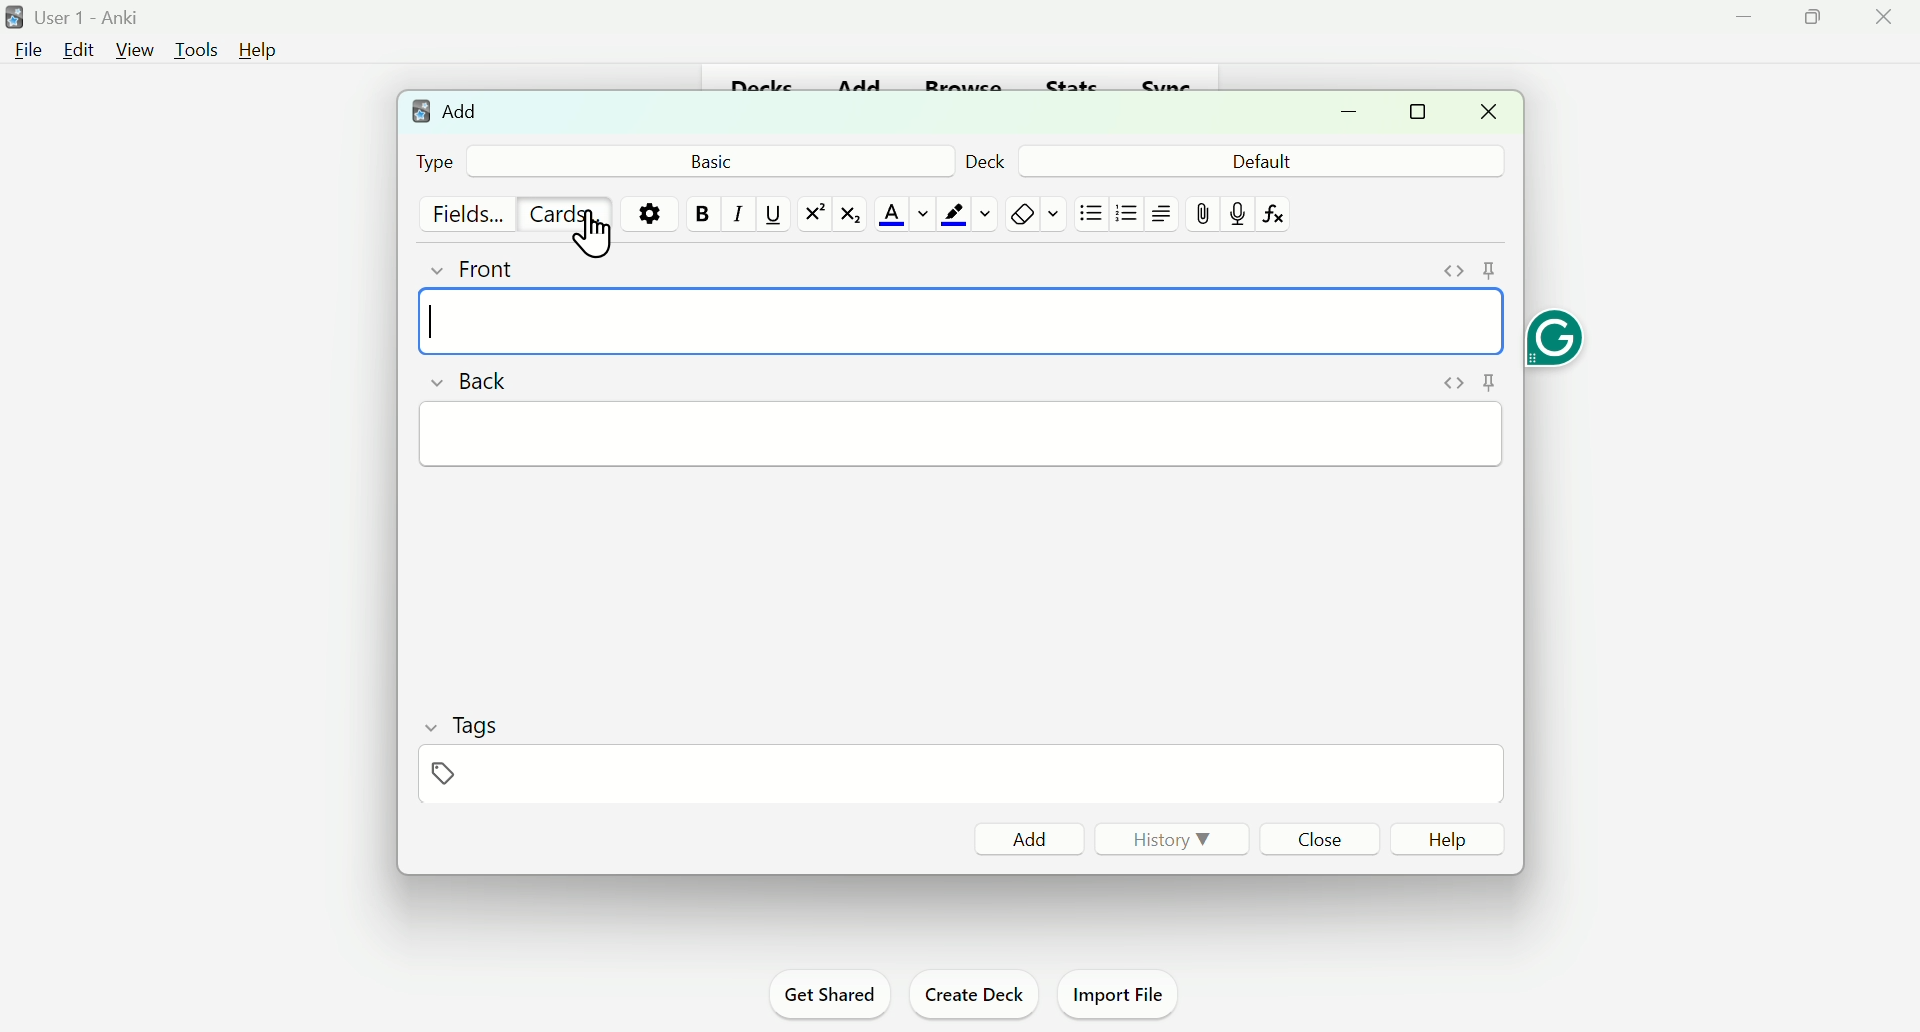  What do you see at coordinates (962, 774) in the screenshot?
I see `tag space` at bounding box center [962, 774].